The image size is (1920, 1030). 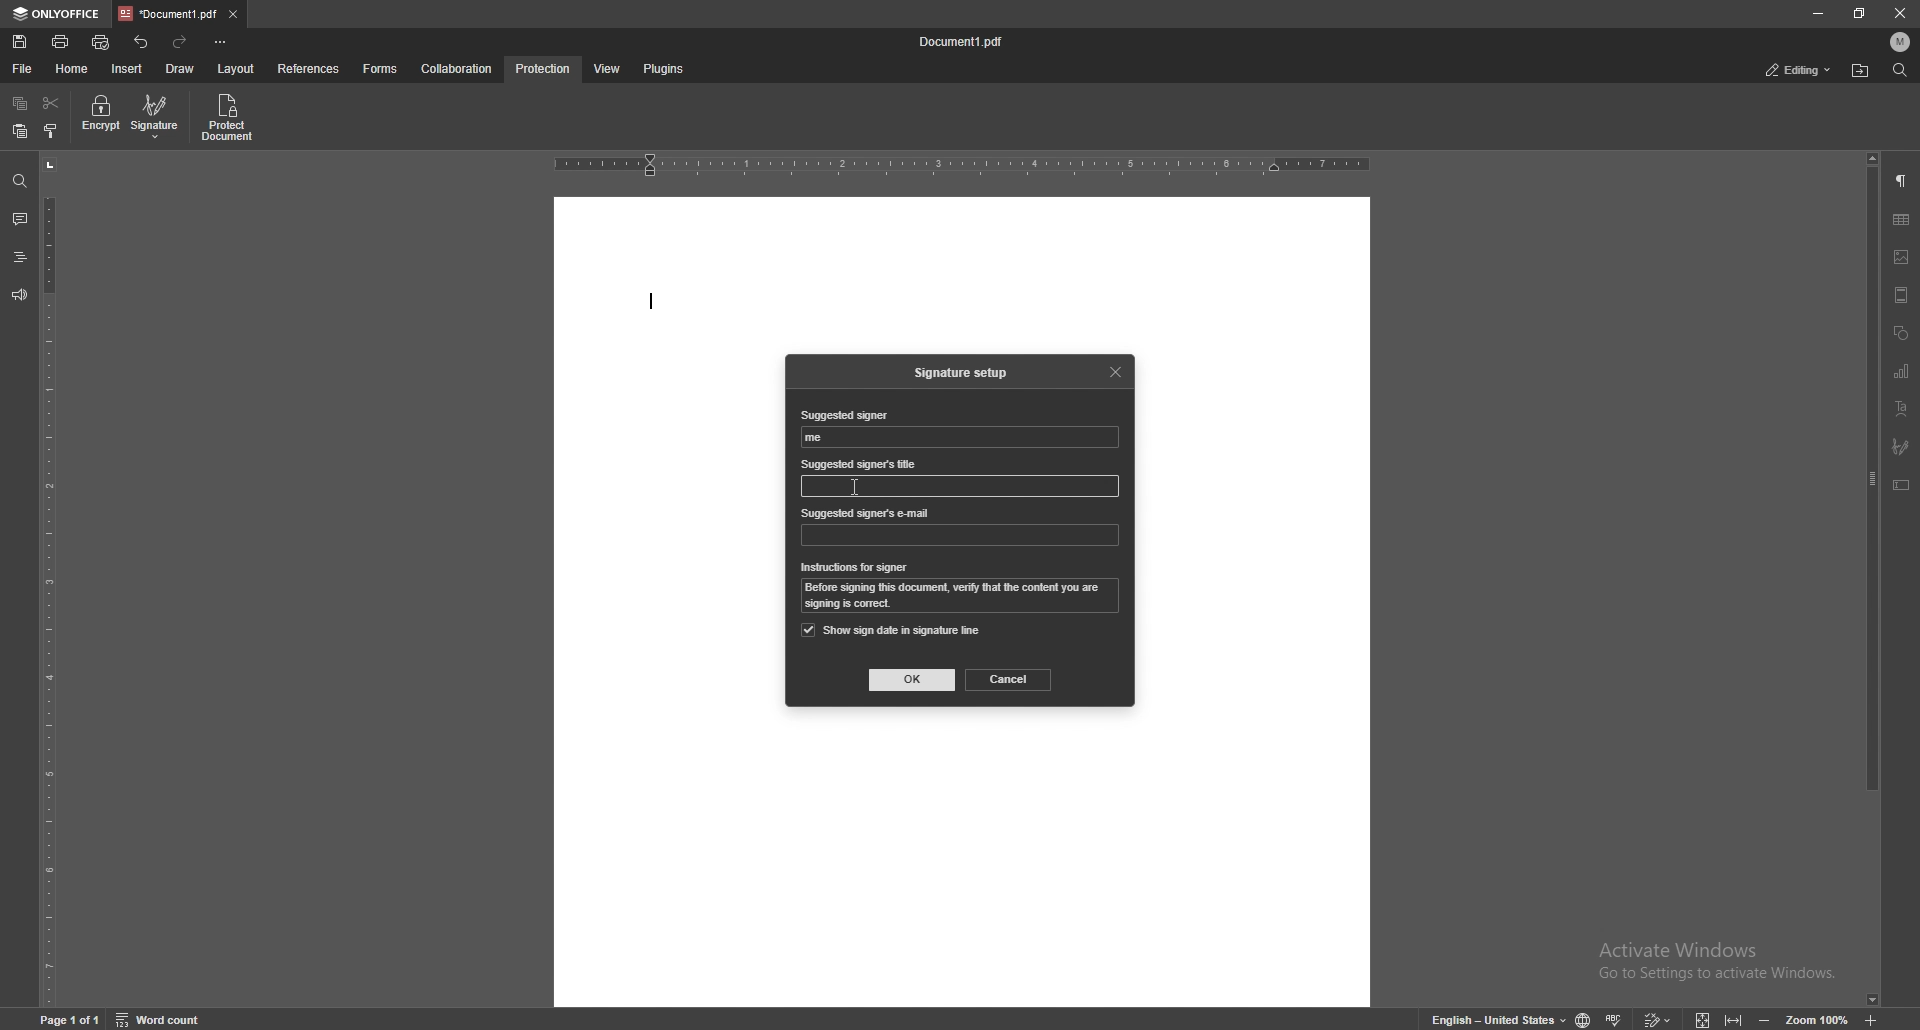 I want to click on paste, so click(x=19, y=132).